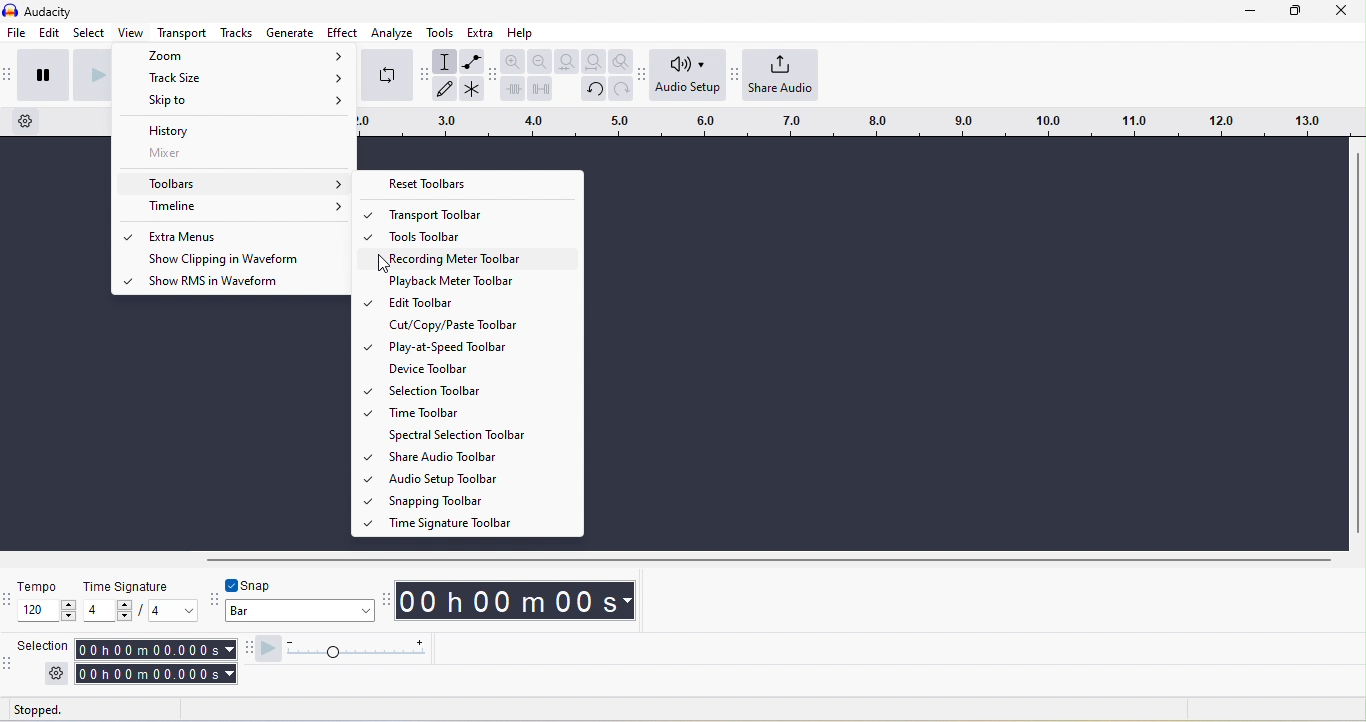 The height and width of the screenshot is (722, 1366). I want to click on Playback metre toolbar, so click(479, 280).